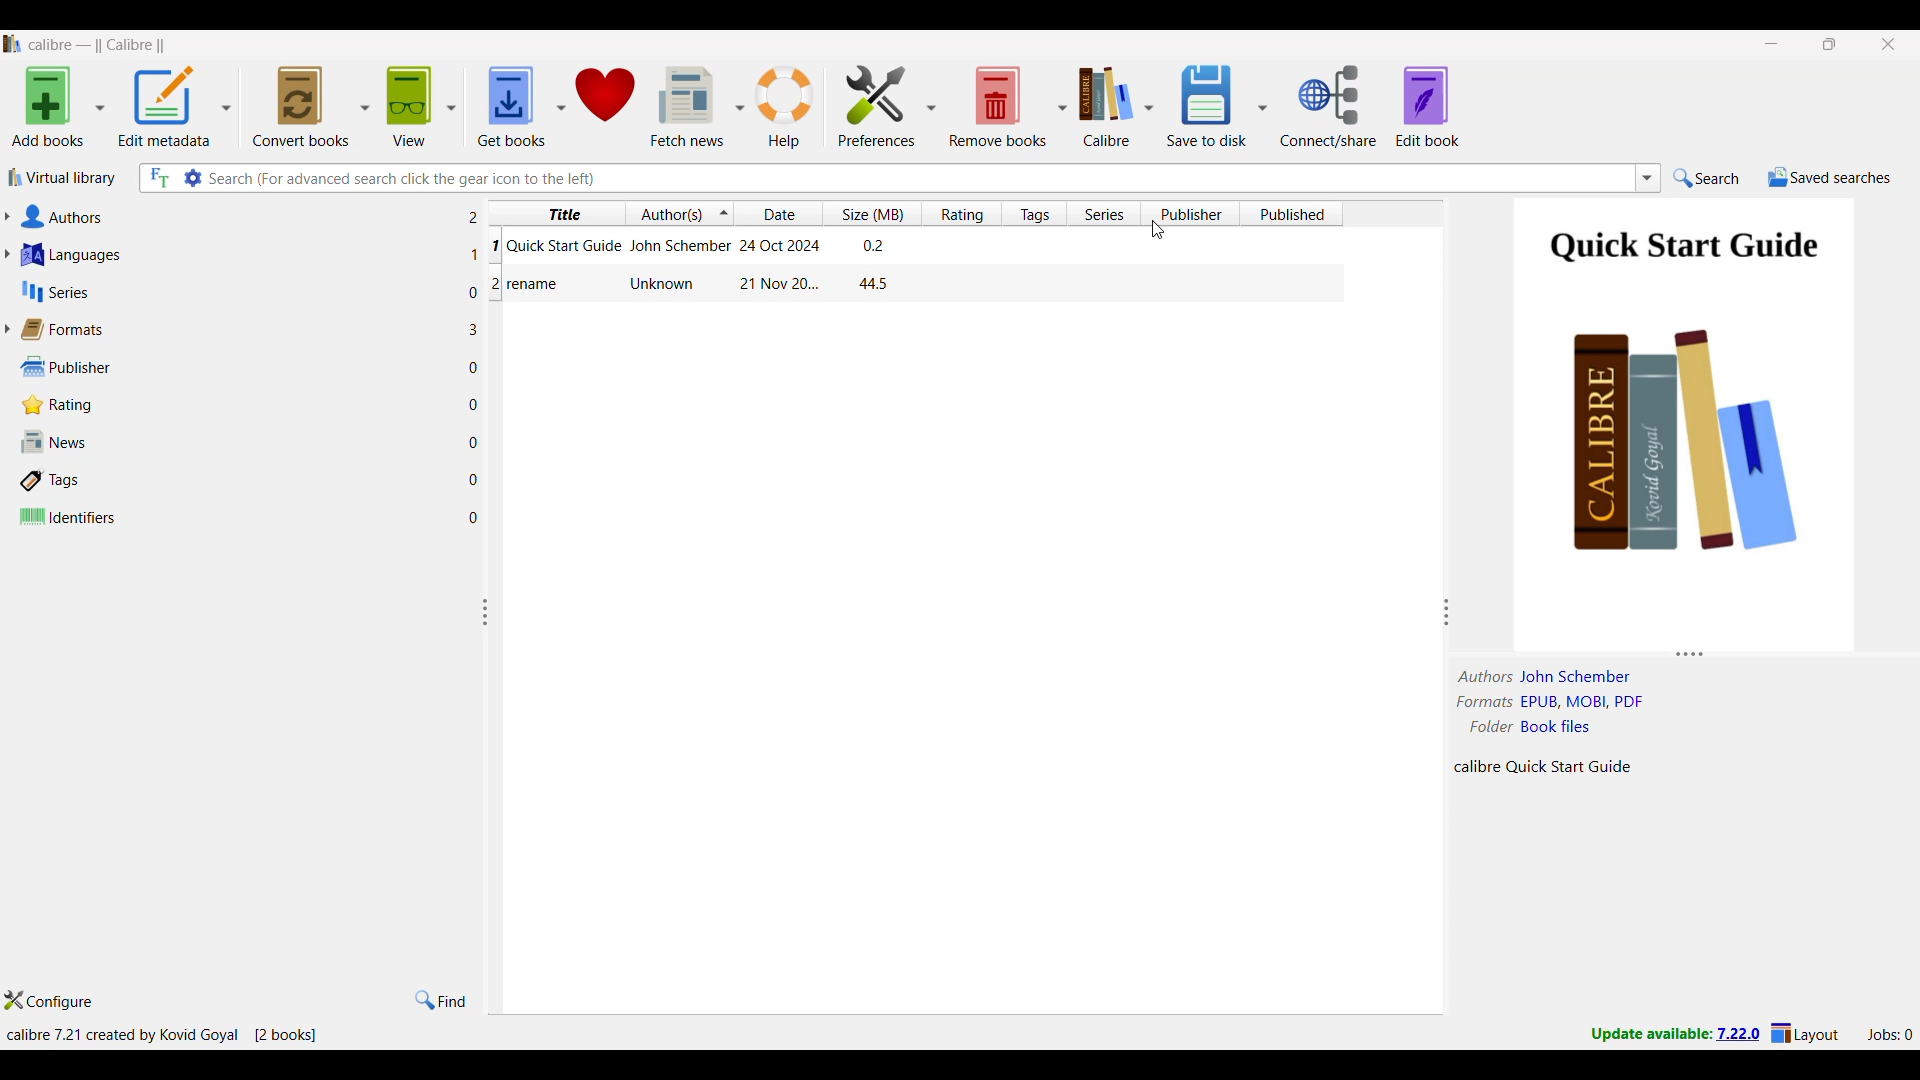  Describe the element at coordinates (49, 1000) in the screenshot. I see `Configure` at that location.